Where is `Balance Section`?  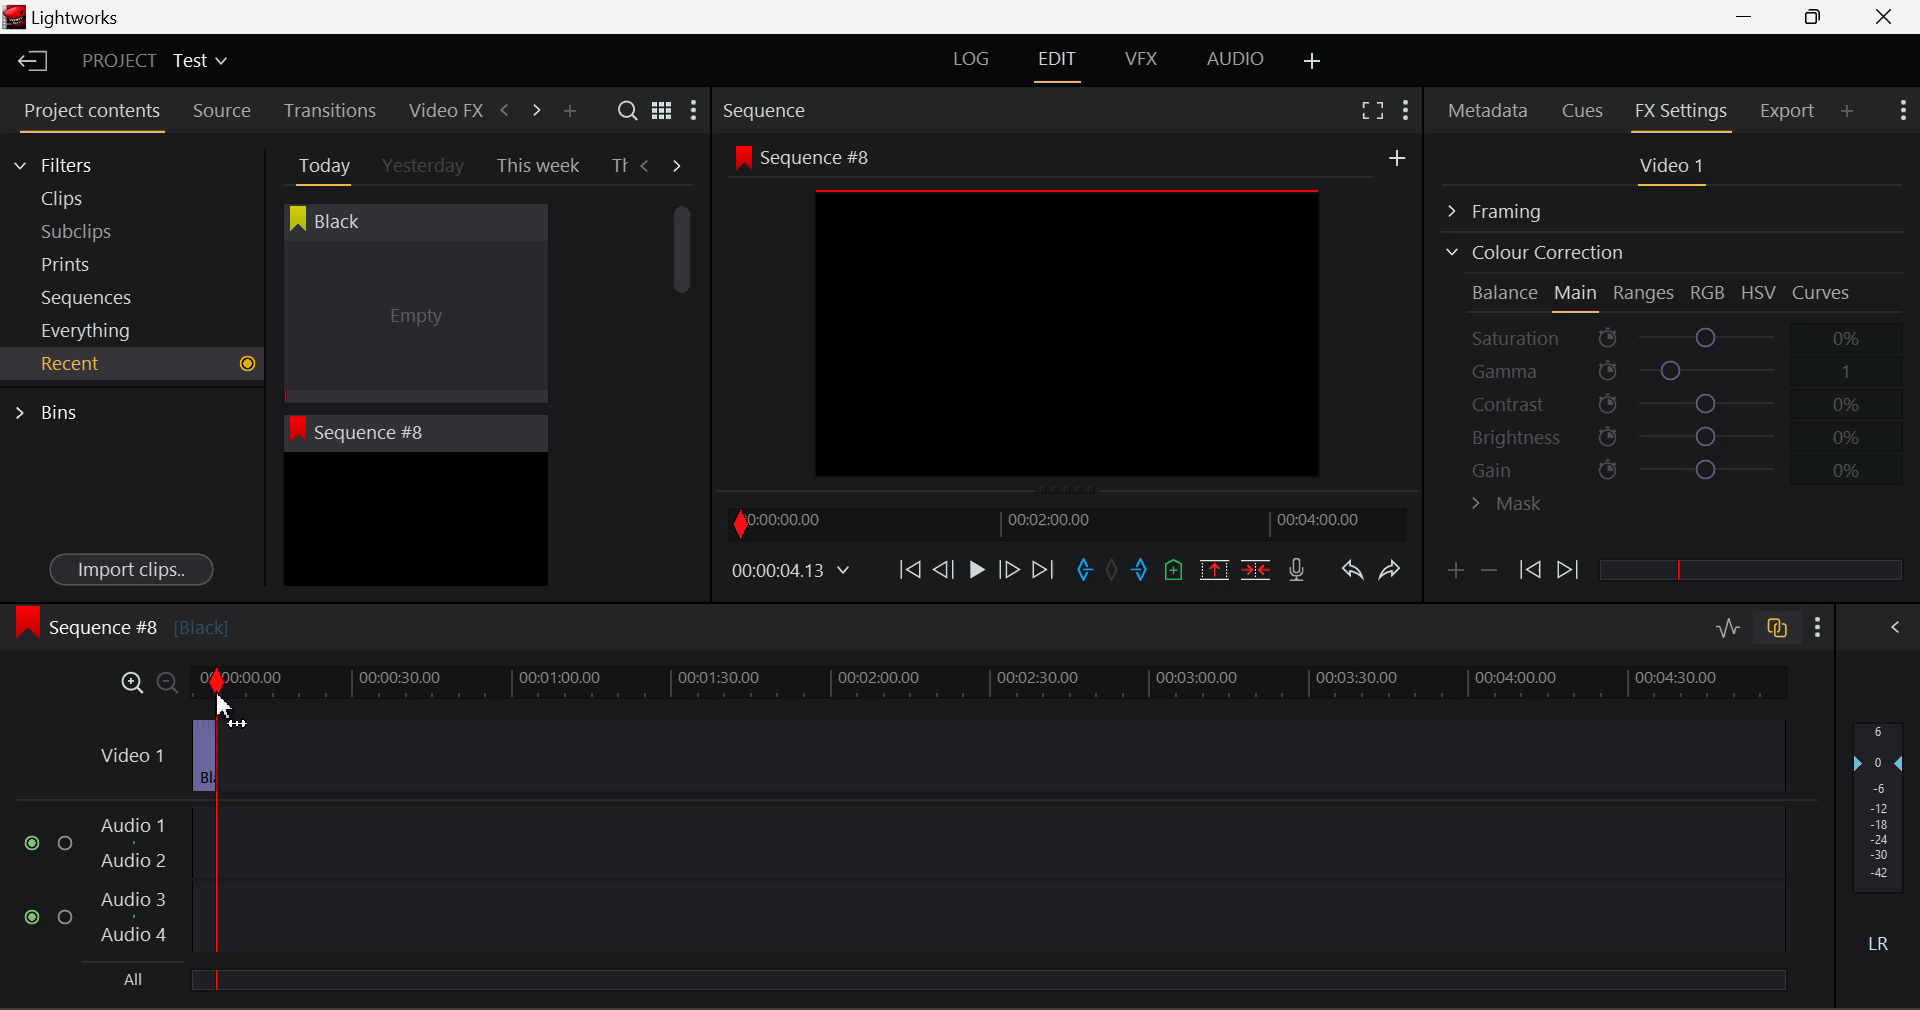 Balance Section is located at coordinates (1507, 292).